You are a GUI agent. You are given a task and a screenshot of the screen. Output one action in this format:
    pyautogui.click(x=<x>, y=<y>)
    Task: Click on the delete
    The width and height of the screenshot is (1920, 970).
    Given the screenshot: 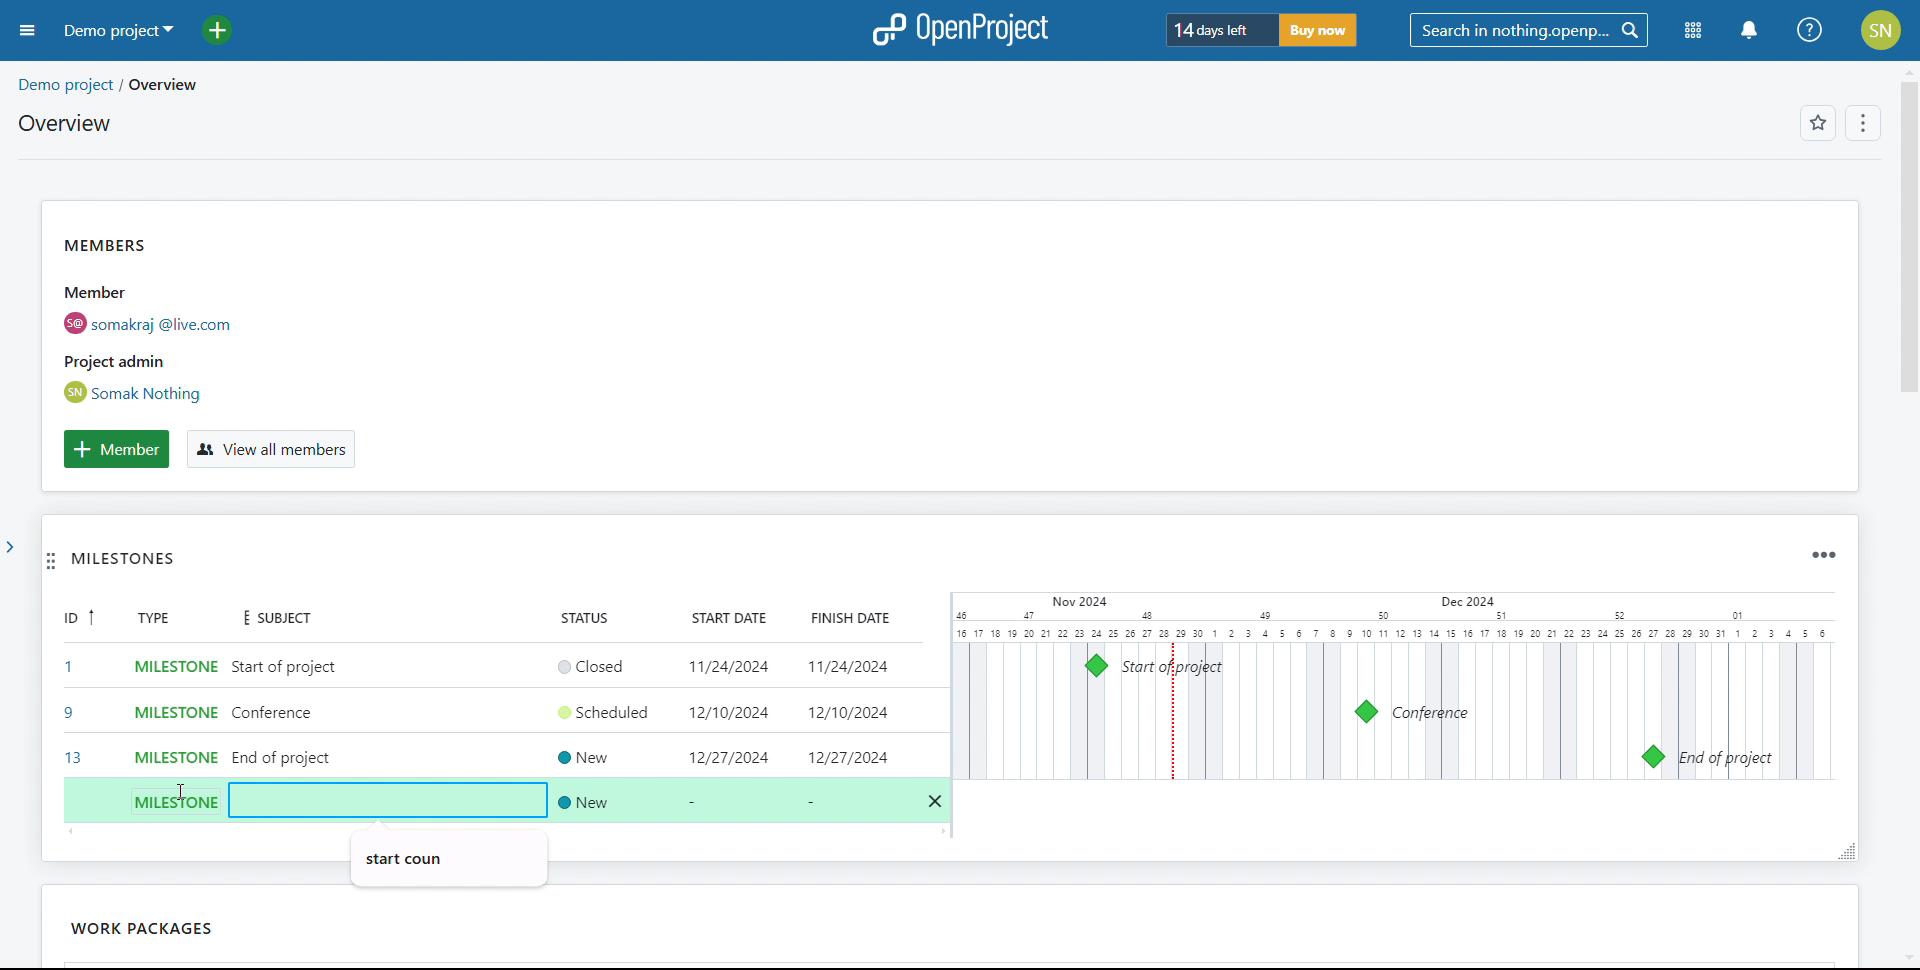 What is the action you would take?
    pyautogui.click(x=936, y=802)
    